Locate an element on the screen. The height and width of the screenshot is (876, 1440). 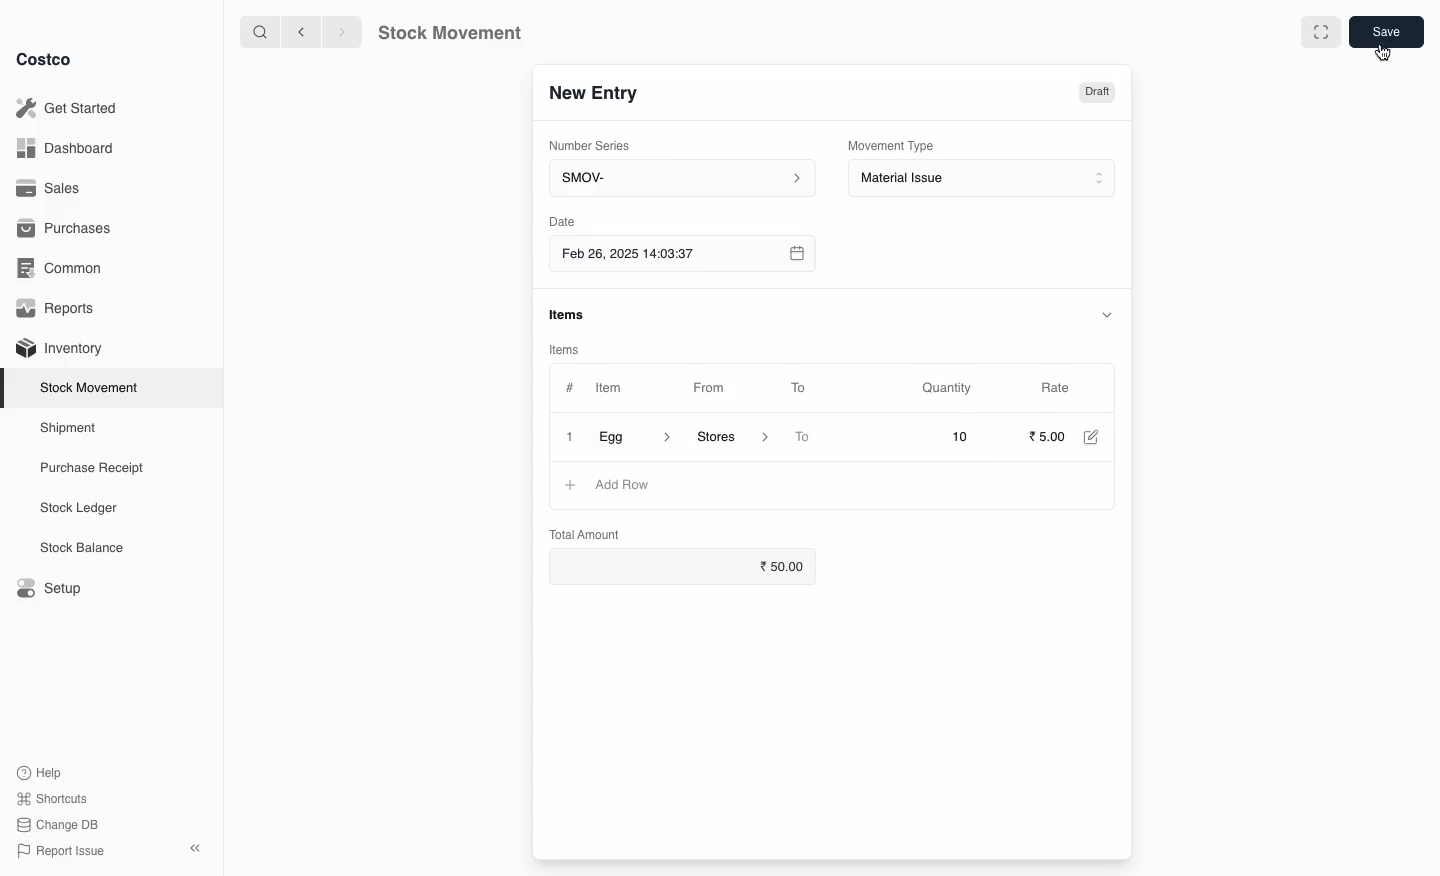
Full width toggle is located at coordinates (1322, 32).